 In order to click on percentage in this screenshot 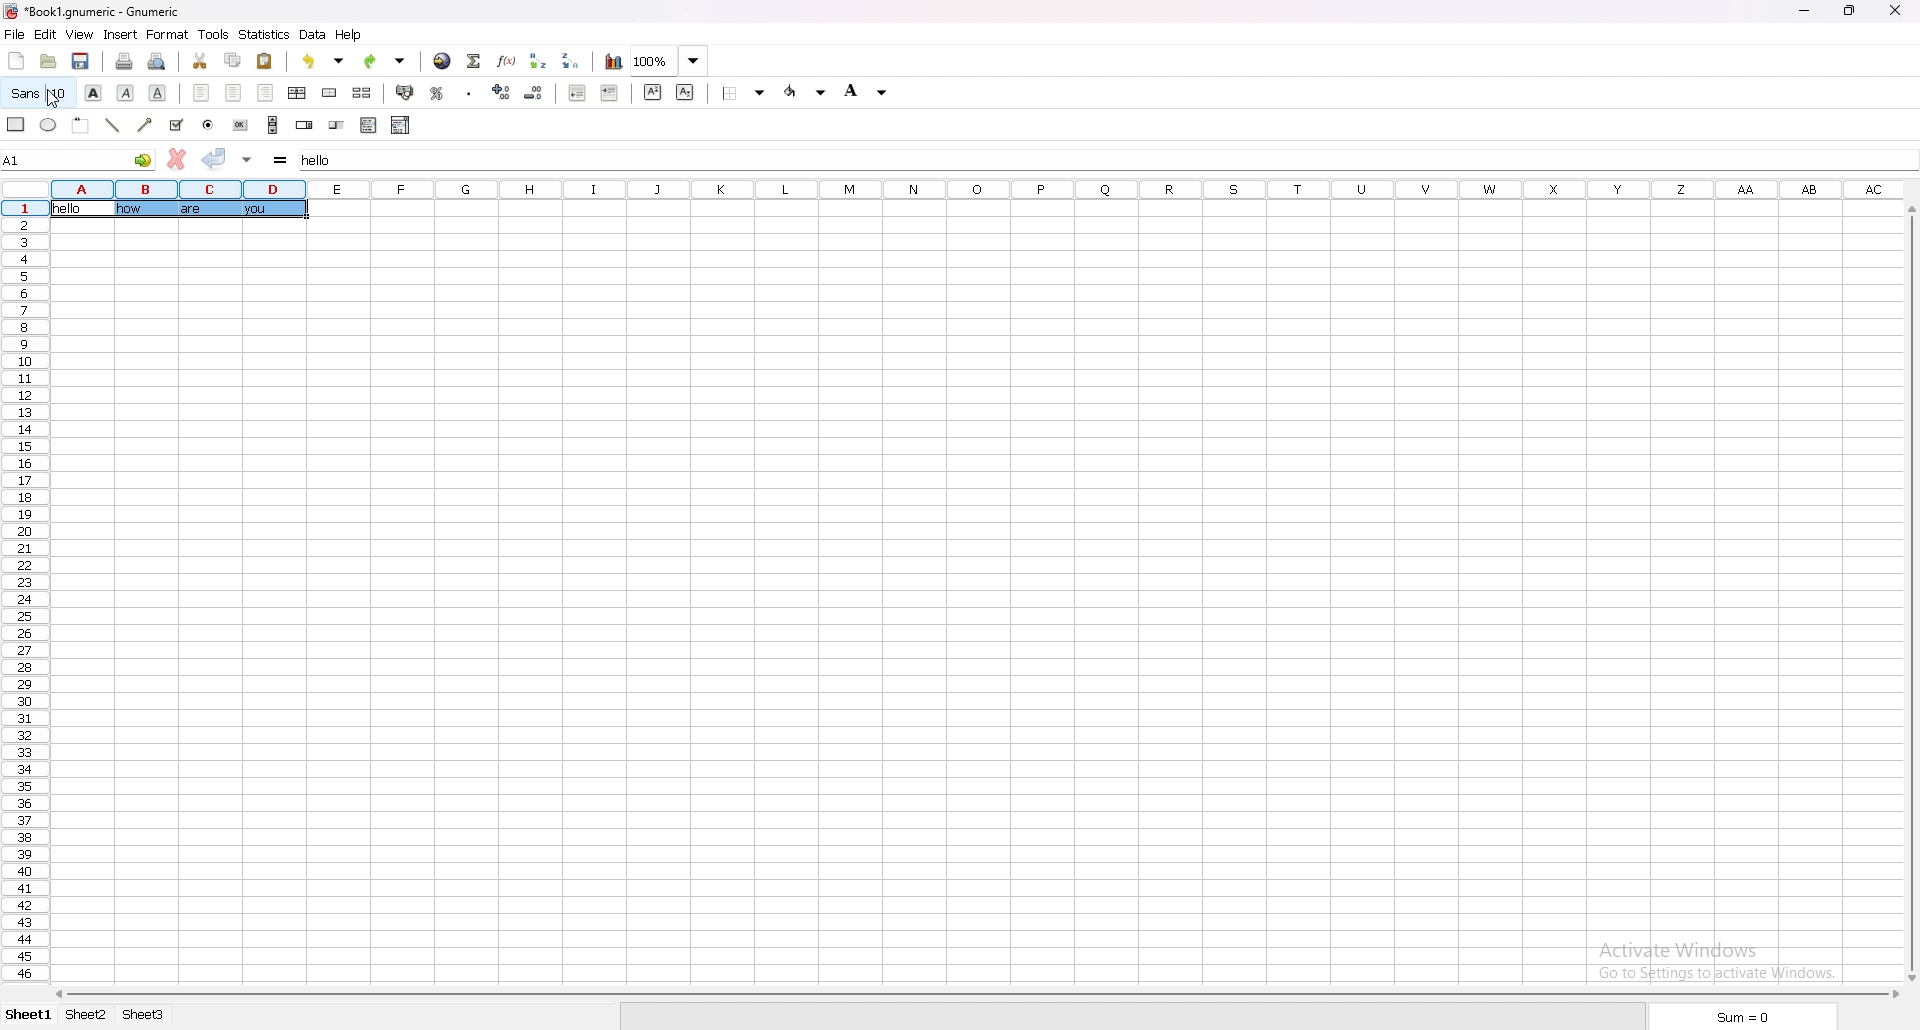, I will do `click(439, 92)`.